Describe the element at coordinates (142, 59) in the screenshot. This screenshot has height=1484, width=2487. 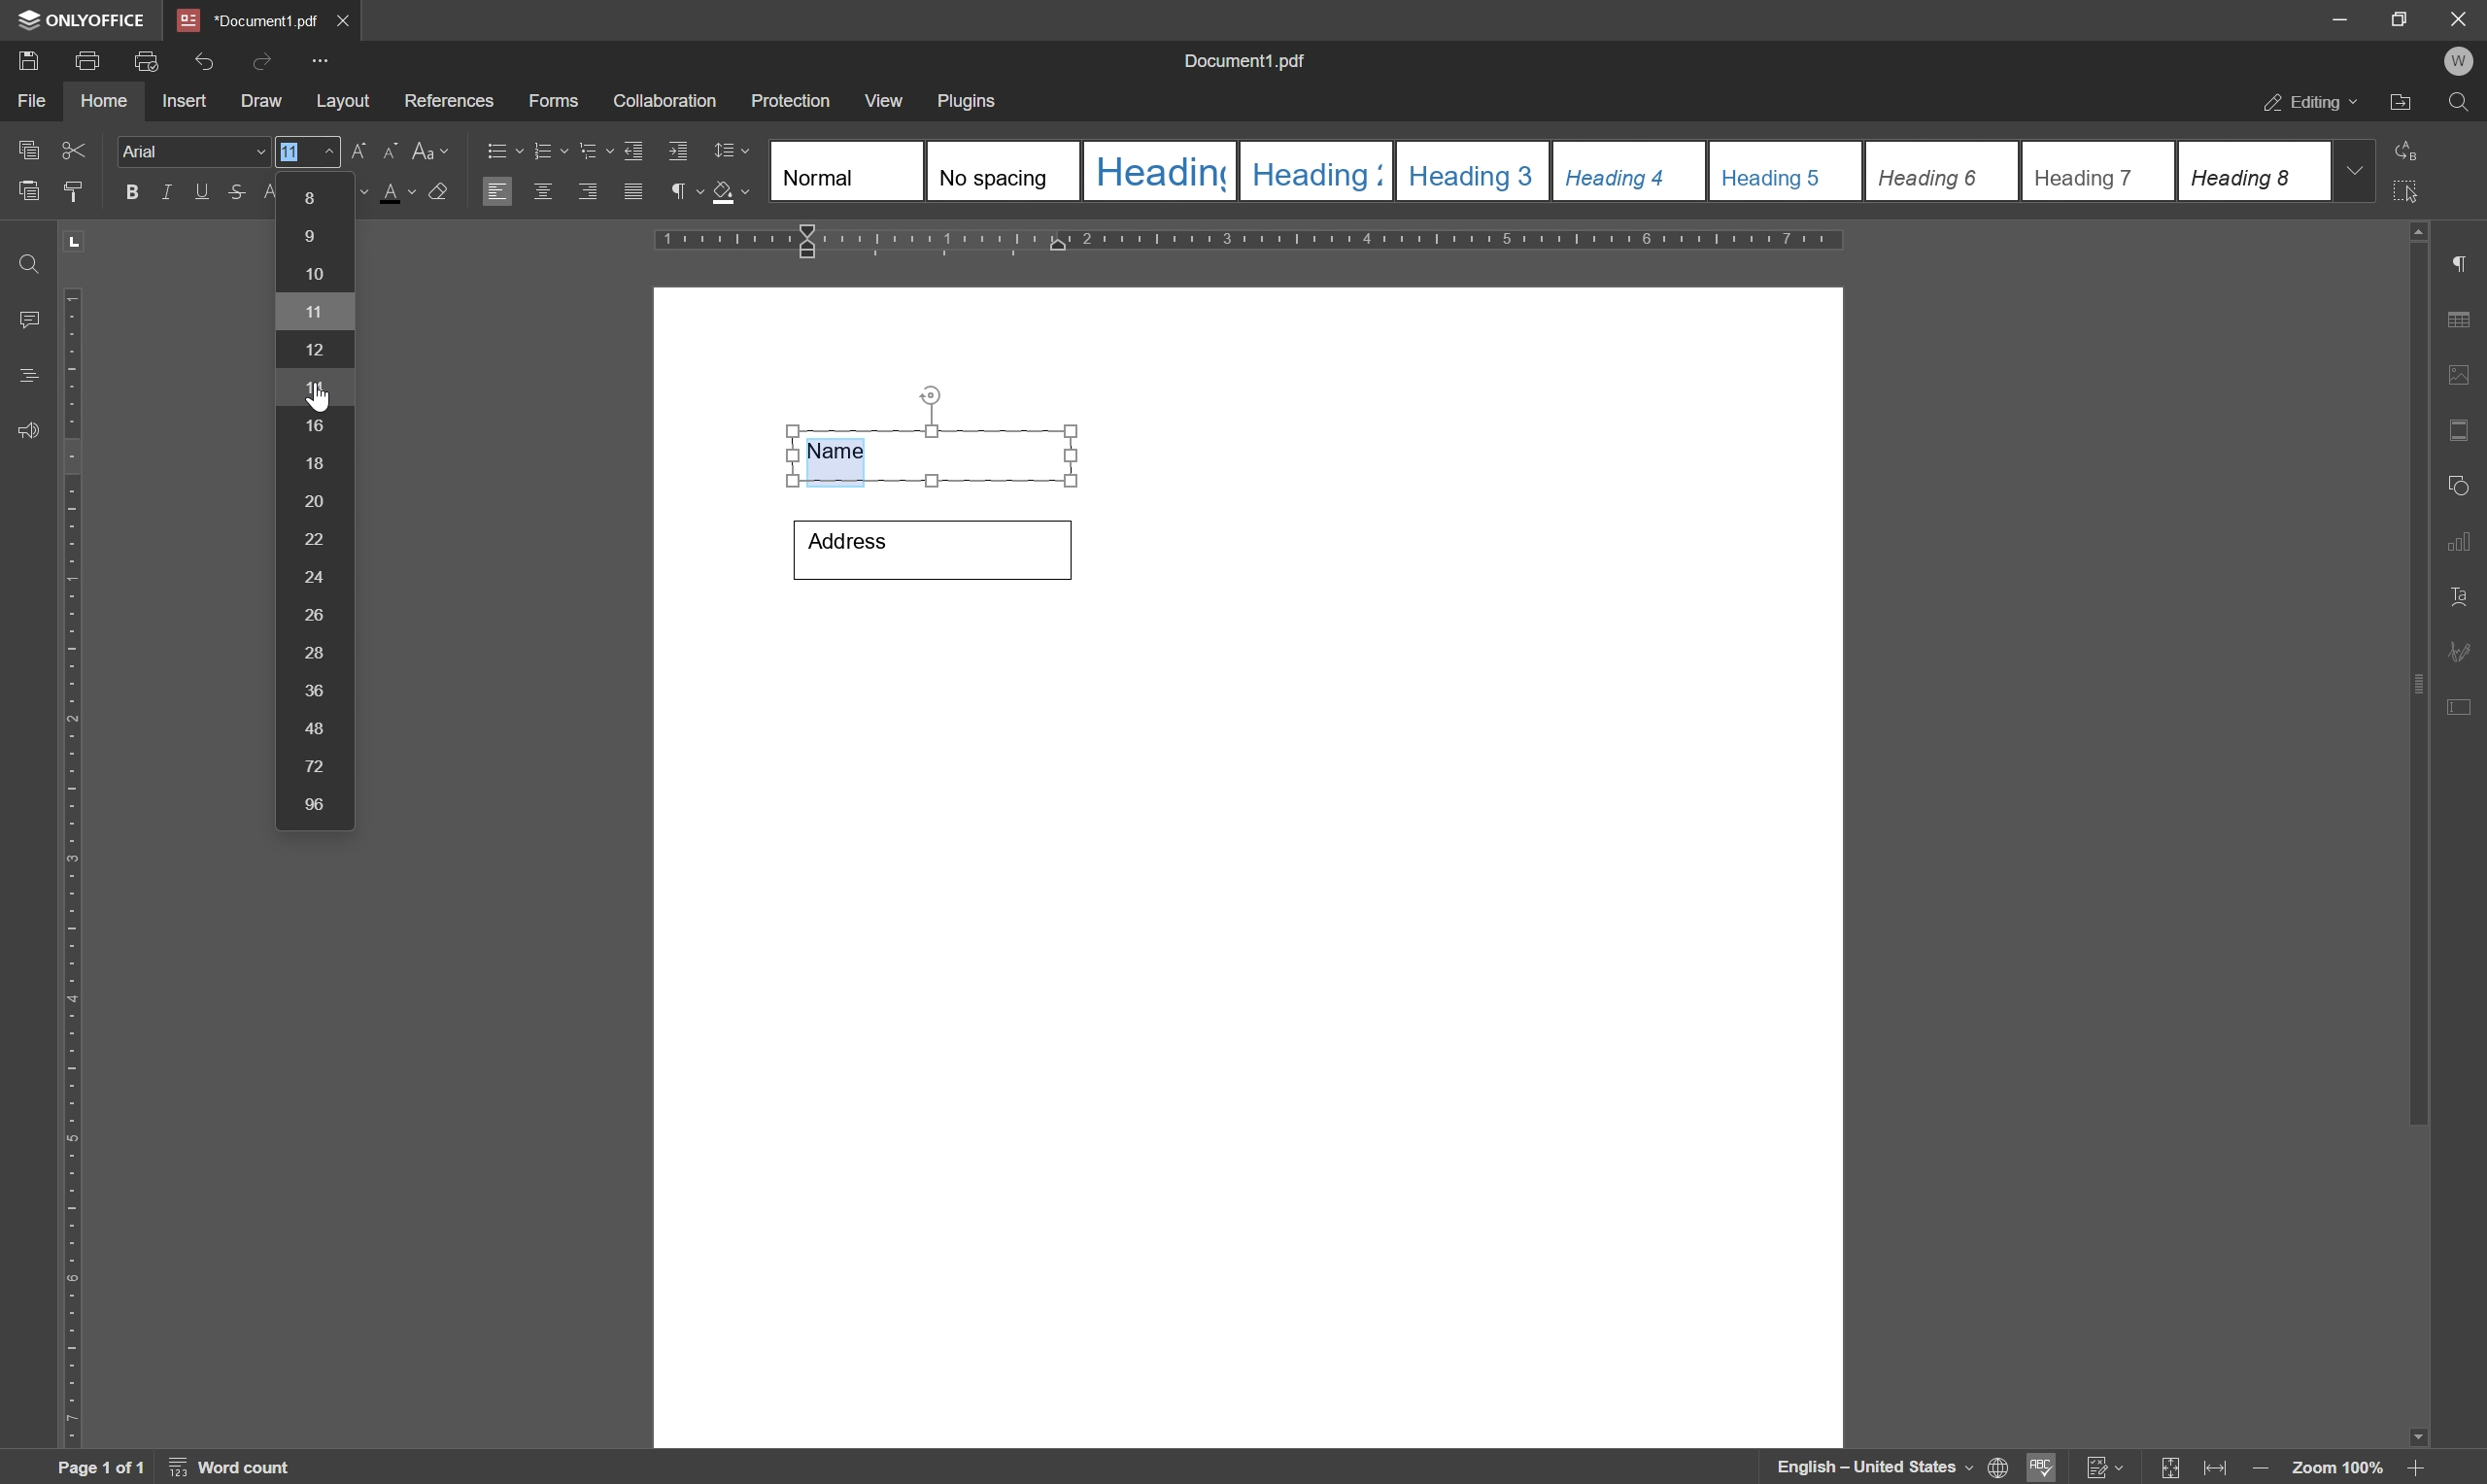
I see `quick print` at that location.